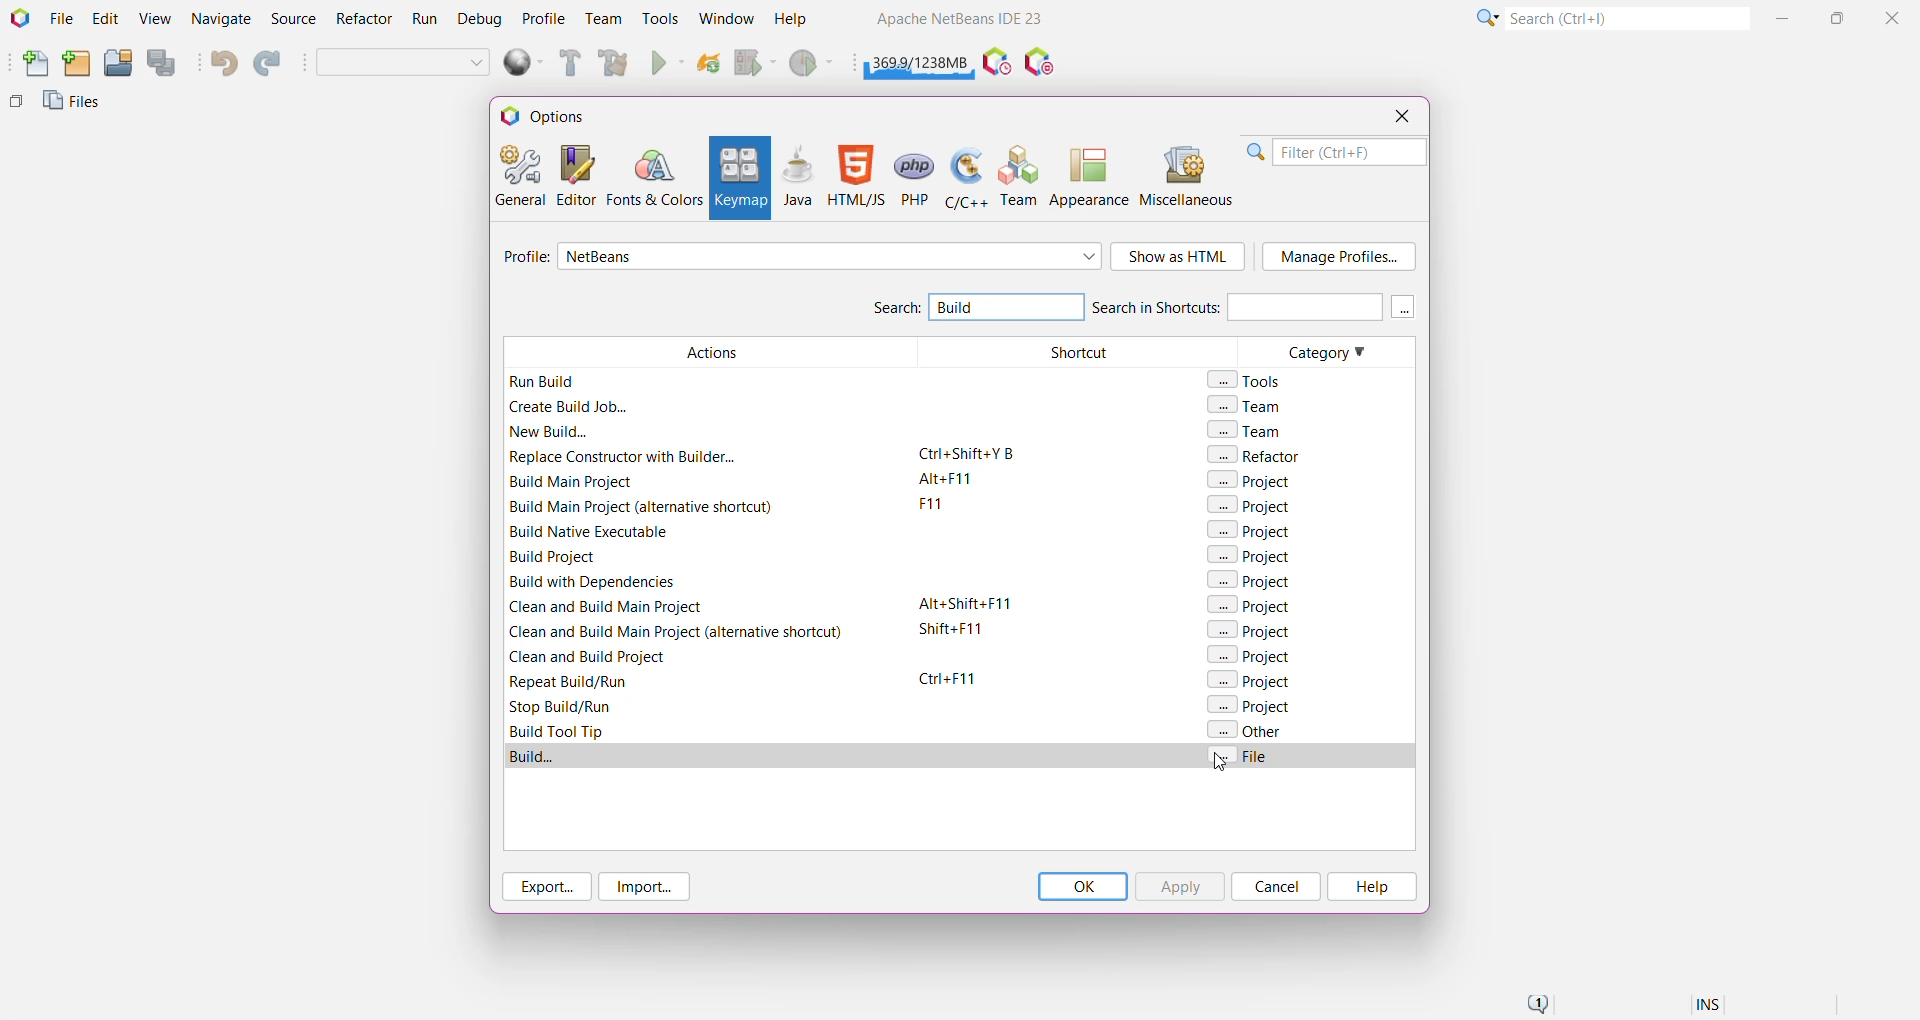 This screenshot has height=1020, width=1920. I want to click on Build Main Project, so click(567, 63).